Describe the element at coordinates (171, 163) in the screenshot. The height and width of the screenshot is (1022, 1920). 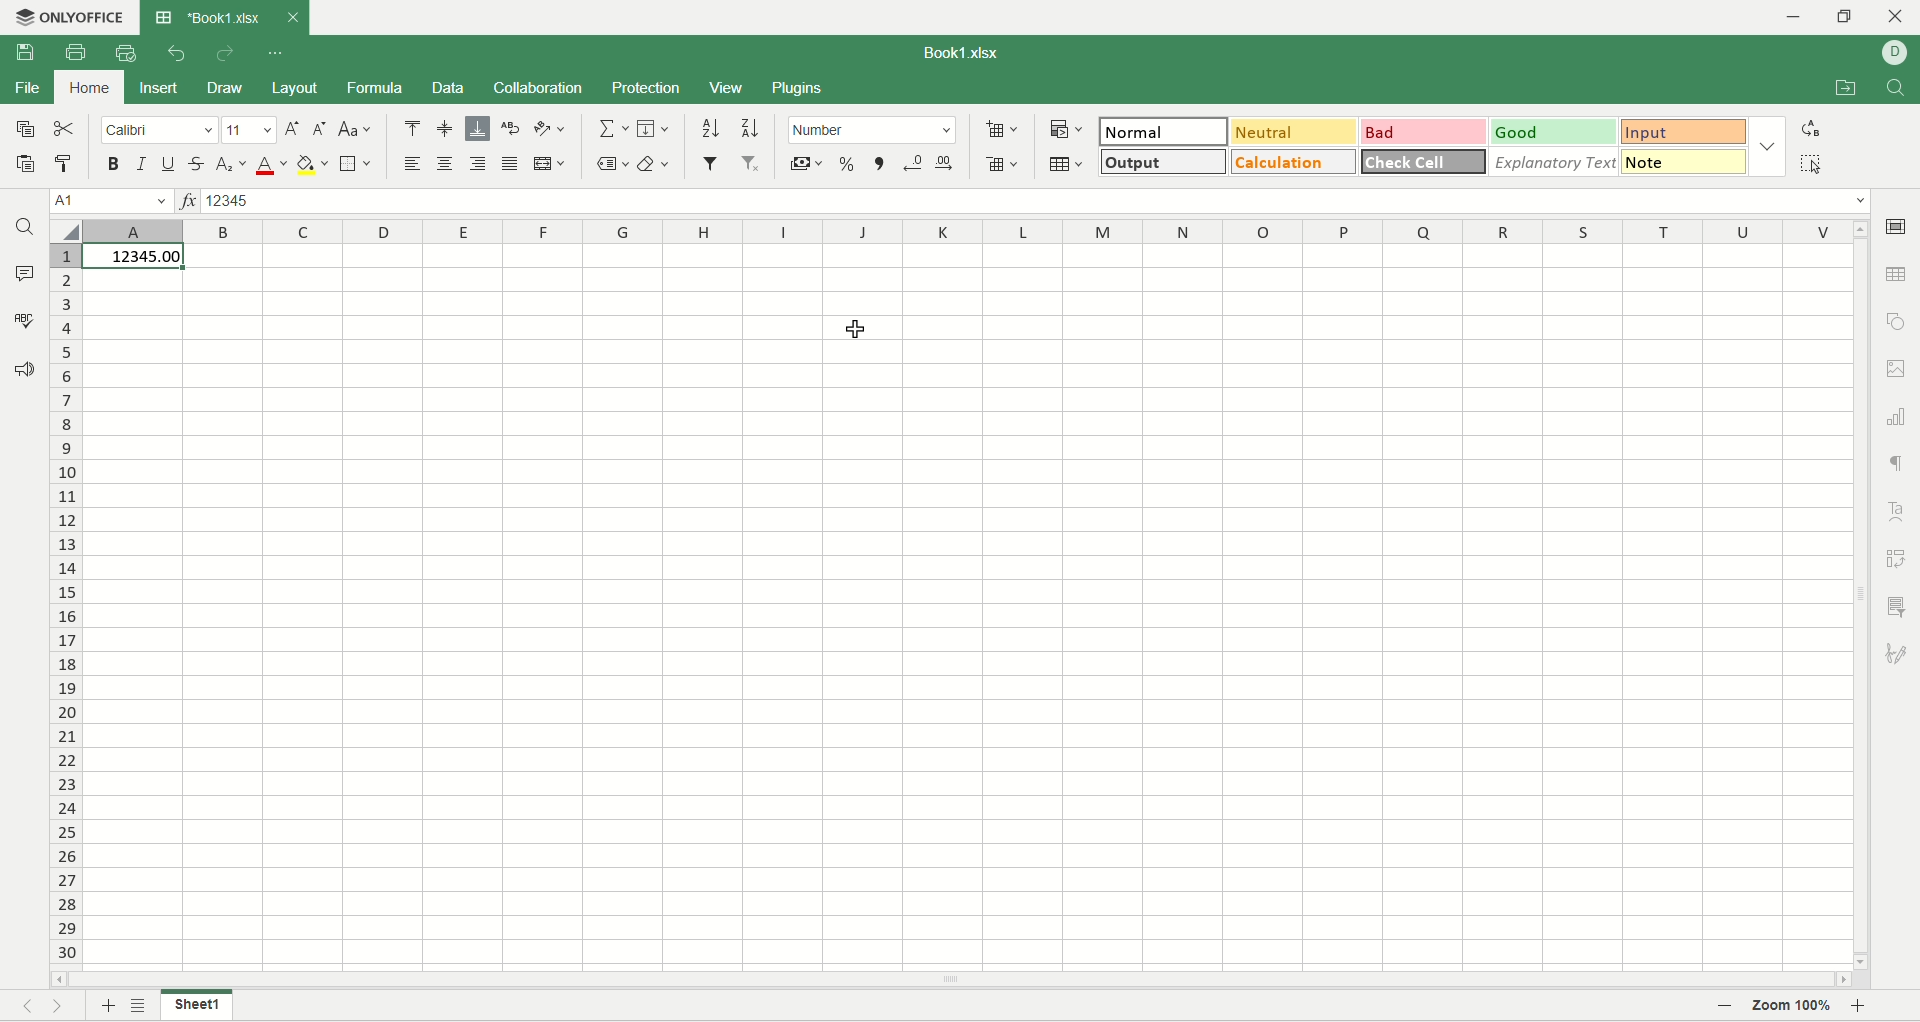
I see `underline` at that location.